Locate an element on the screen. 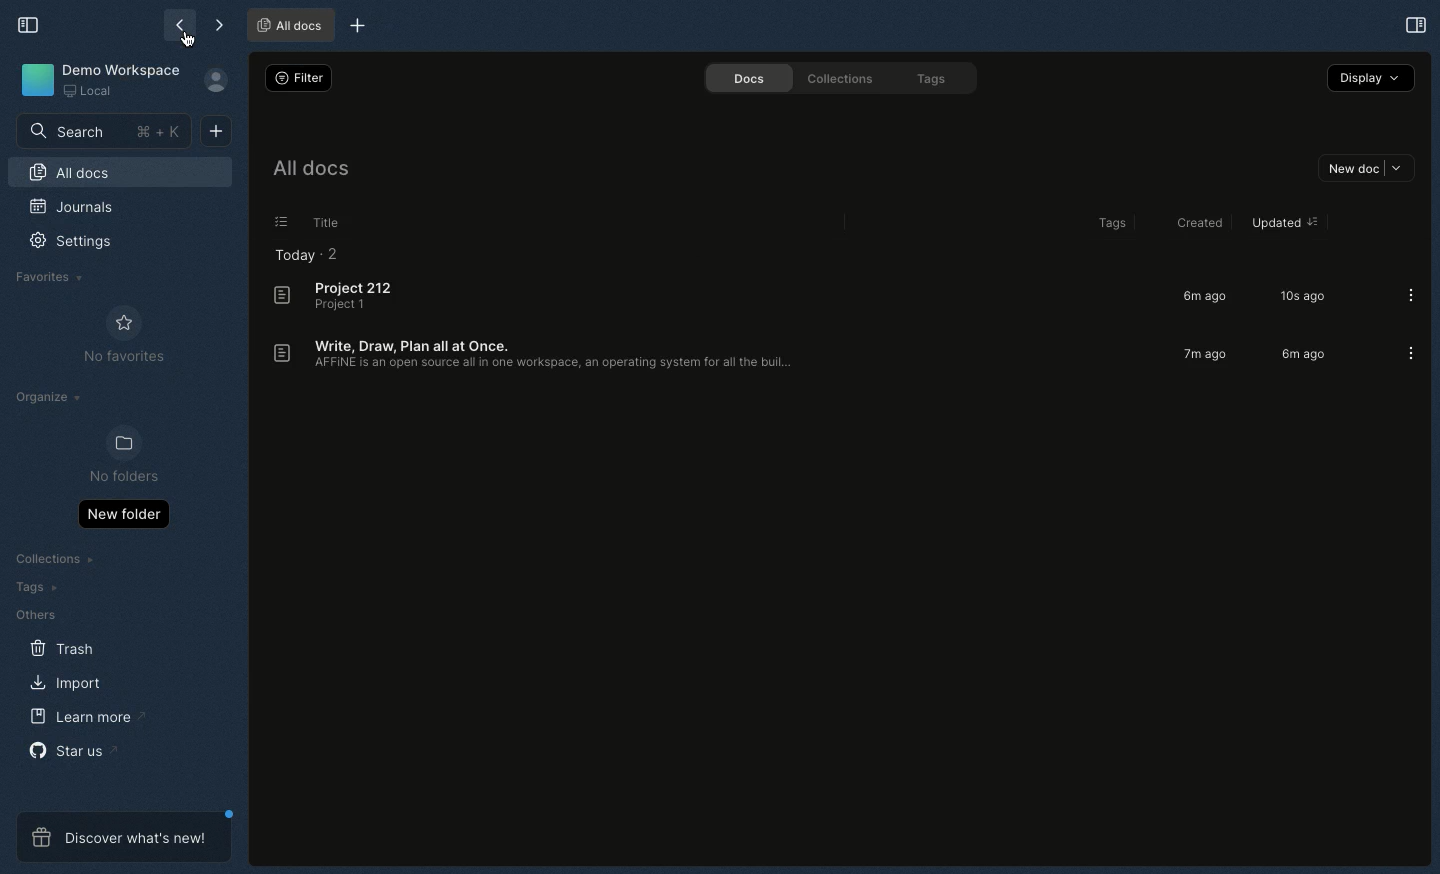 Image resolution: width=1440 pixels, height=874 pixels. Share is located at coordinates (1380, 77).